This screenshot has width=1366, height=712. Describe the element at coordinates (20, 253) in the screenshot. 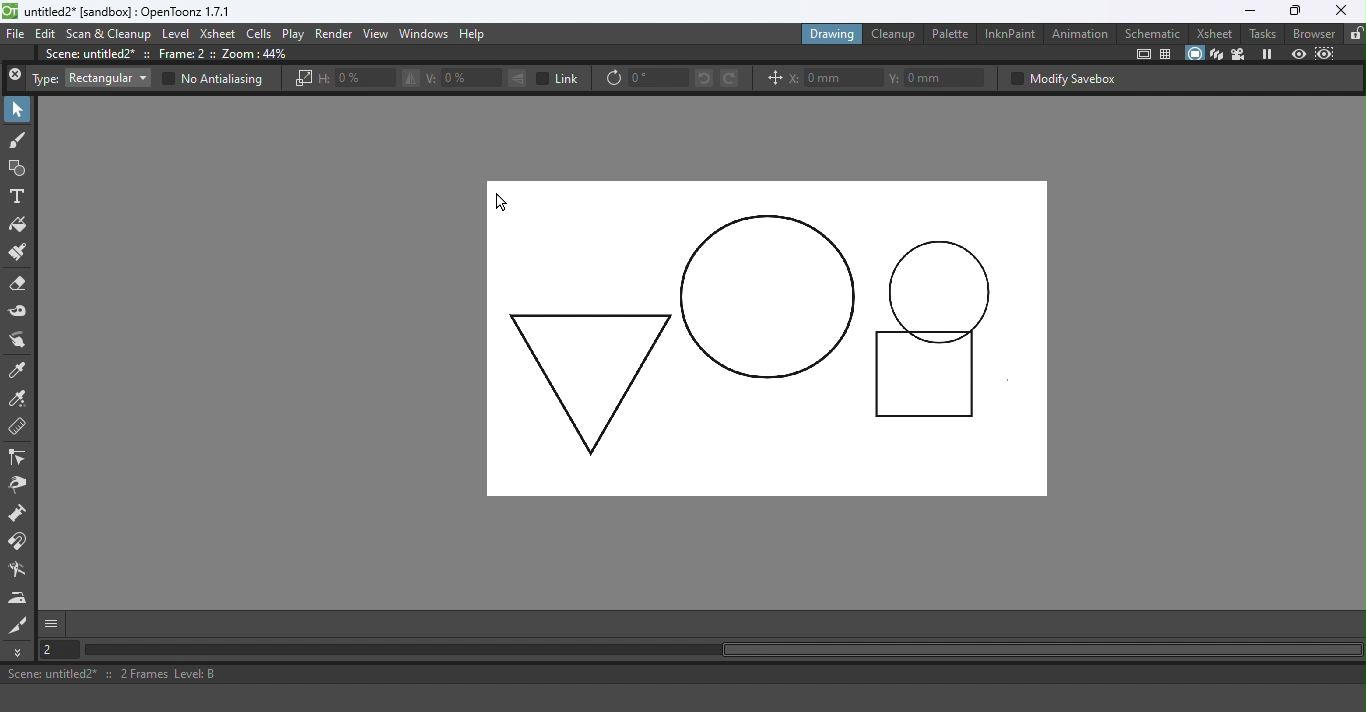

I see `Paintbrush tool` at that location.